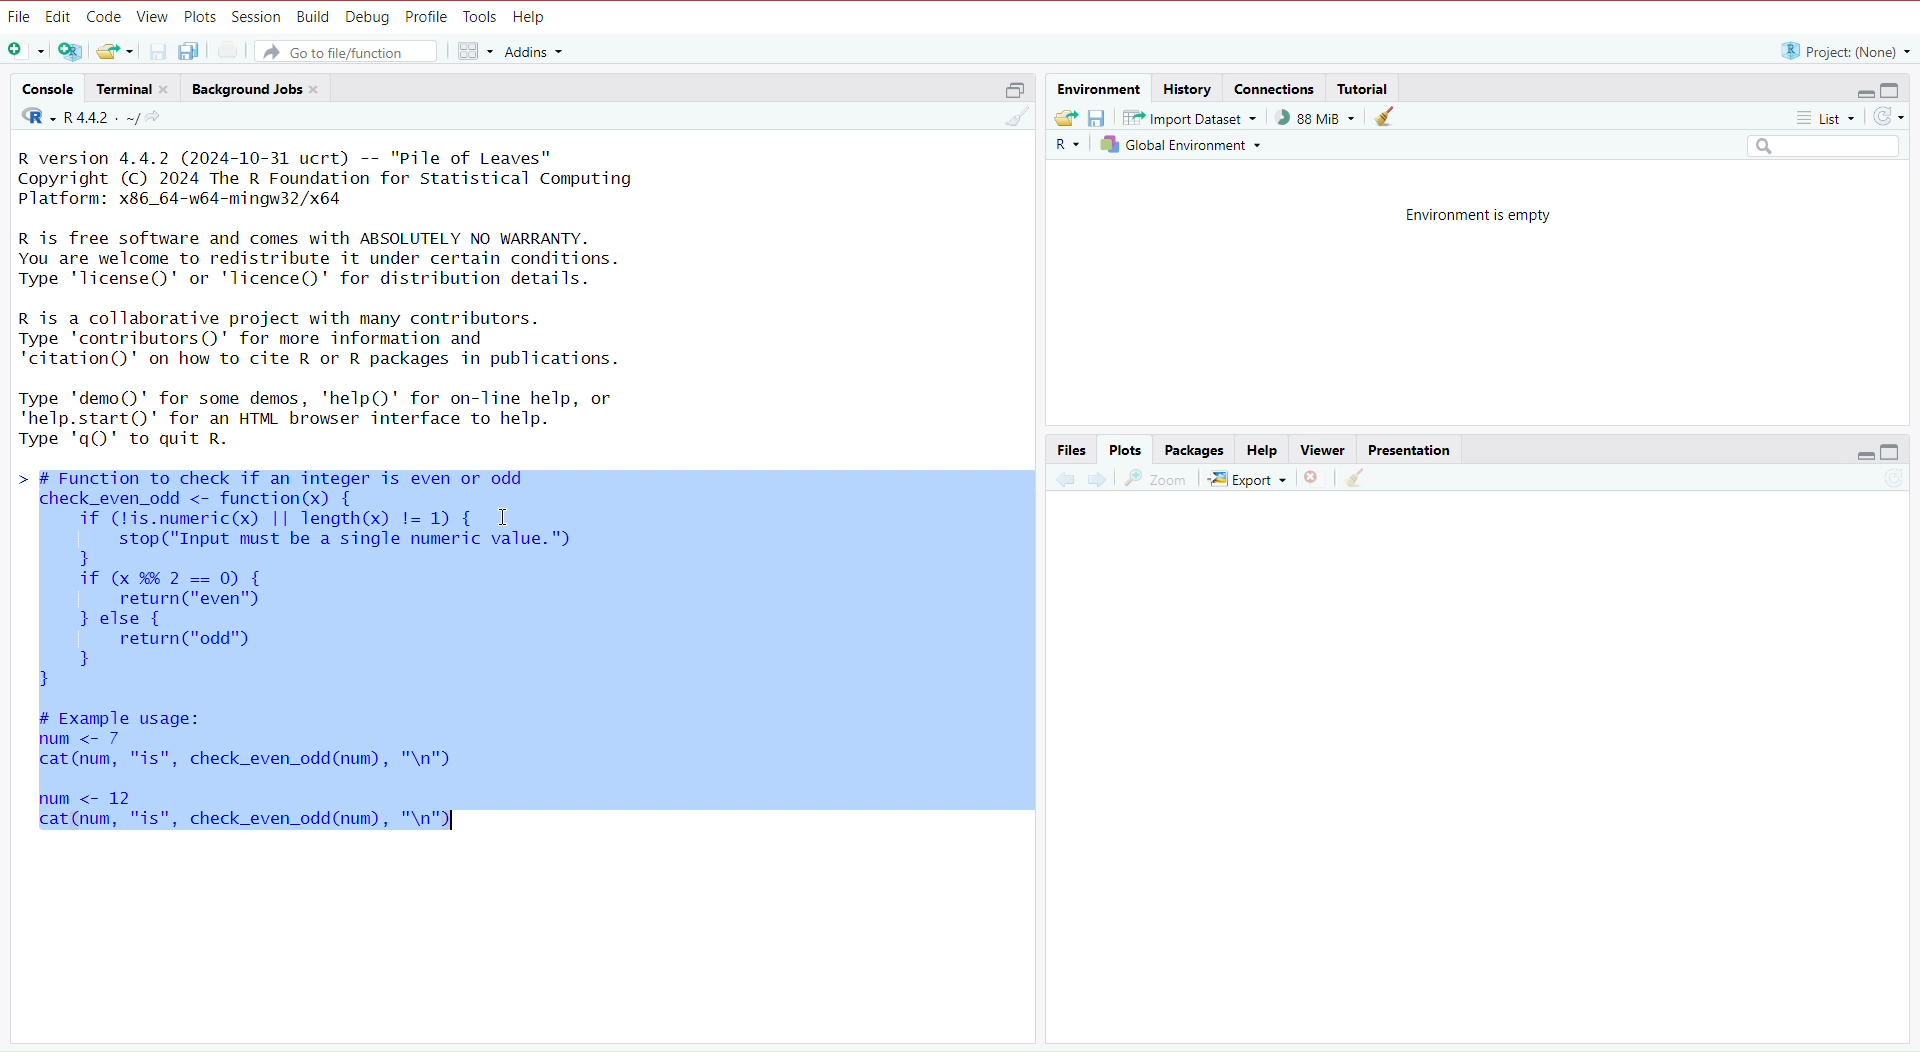  Describe the element at coordinates (533, 18) in the screenshot. I see `help` at that location.